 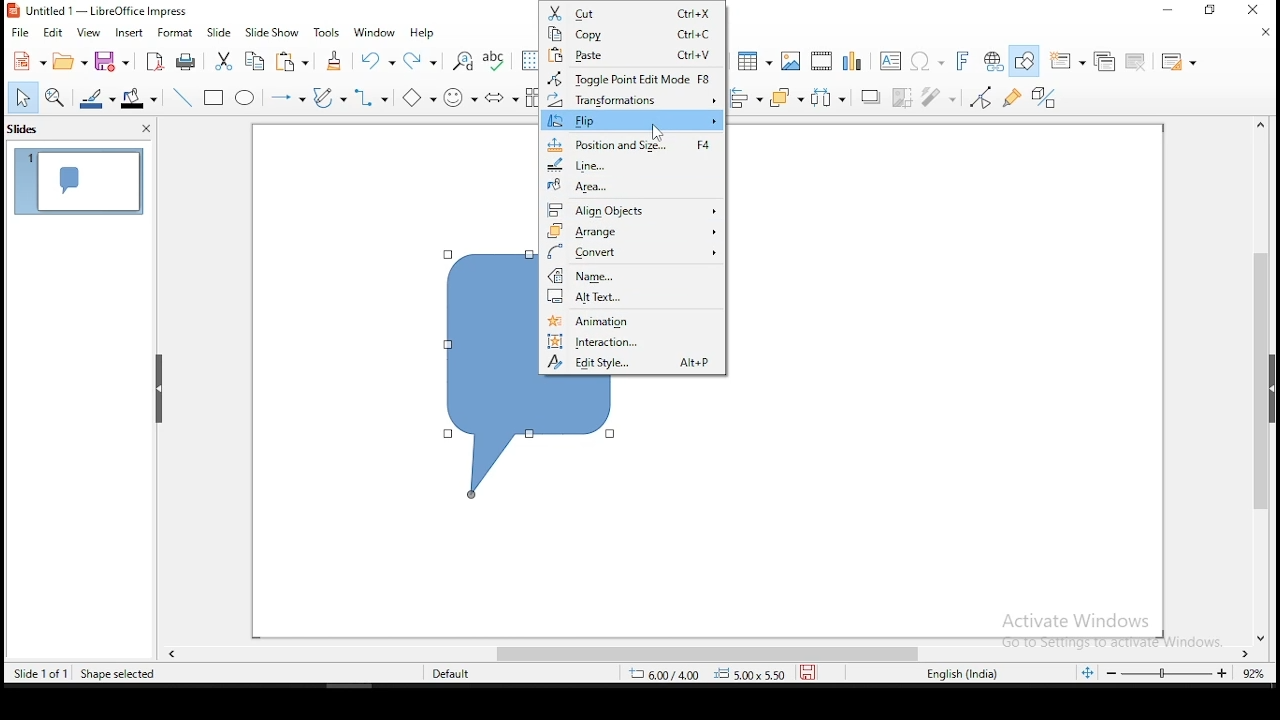 What do you see at coordinates (752, 675) in the screenshot?
I see `0.00x0.00` at bounding box center [752, 675].